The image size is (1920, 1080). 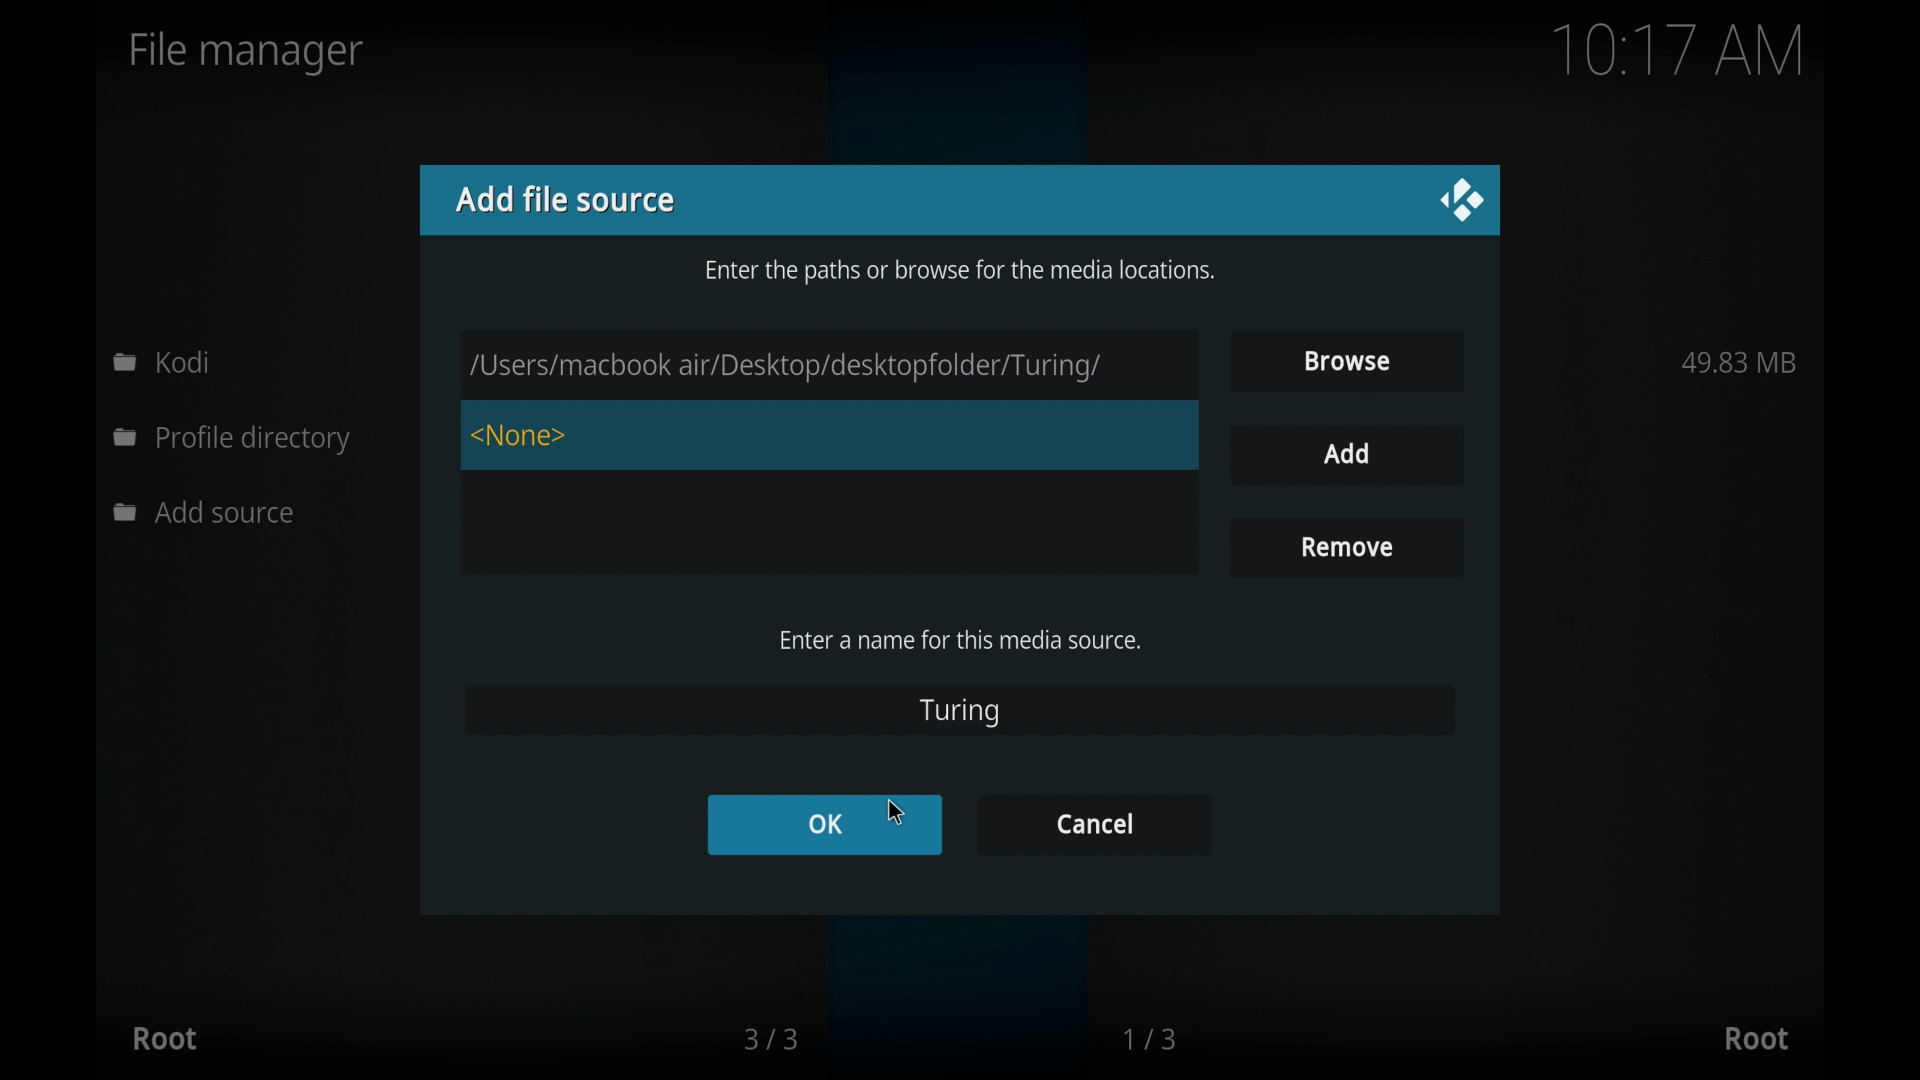 I want to click on profile directory, so click(x=236, y=441).